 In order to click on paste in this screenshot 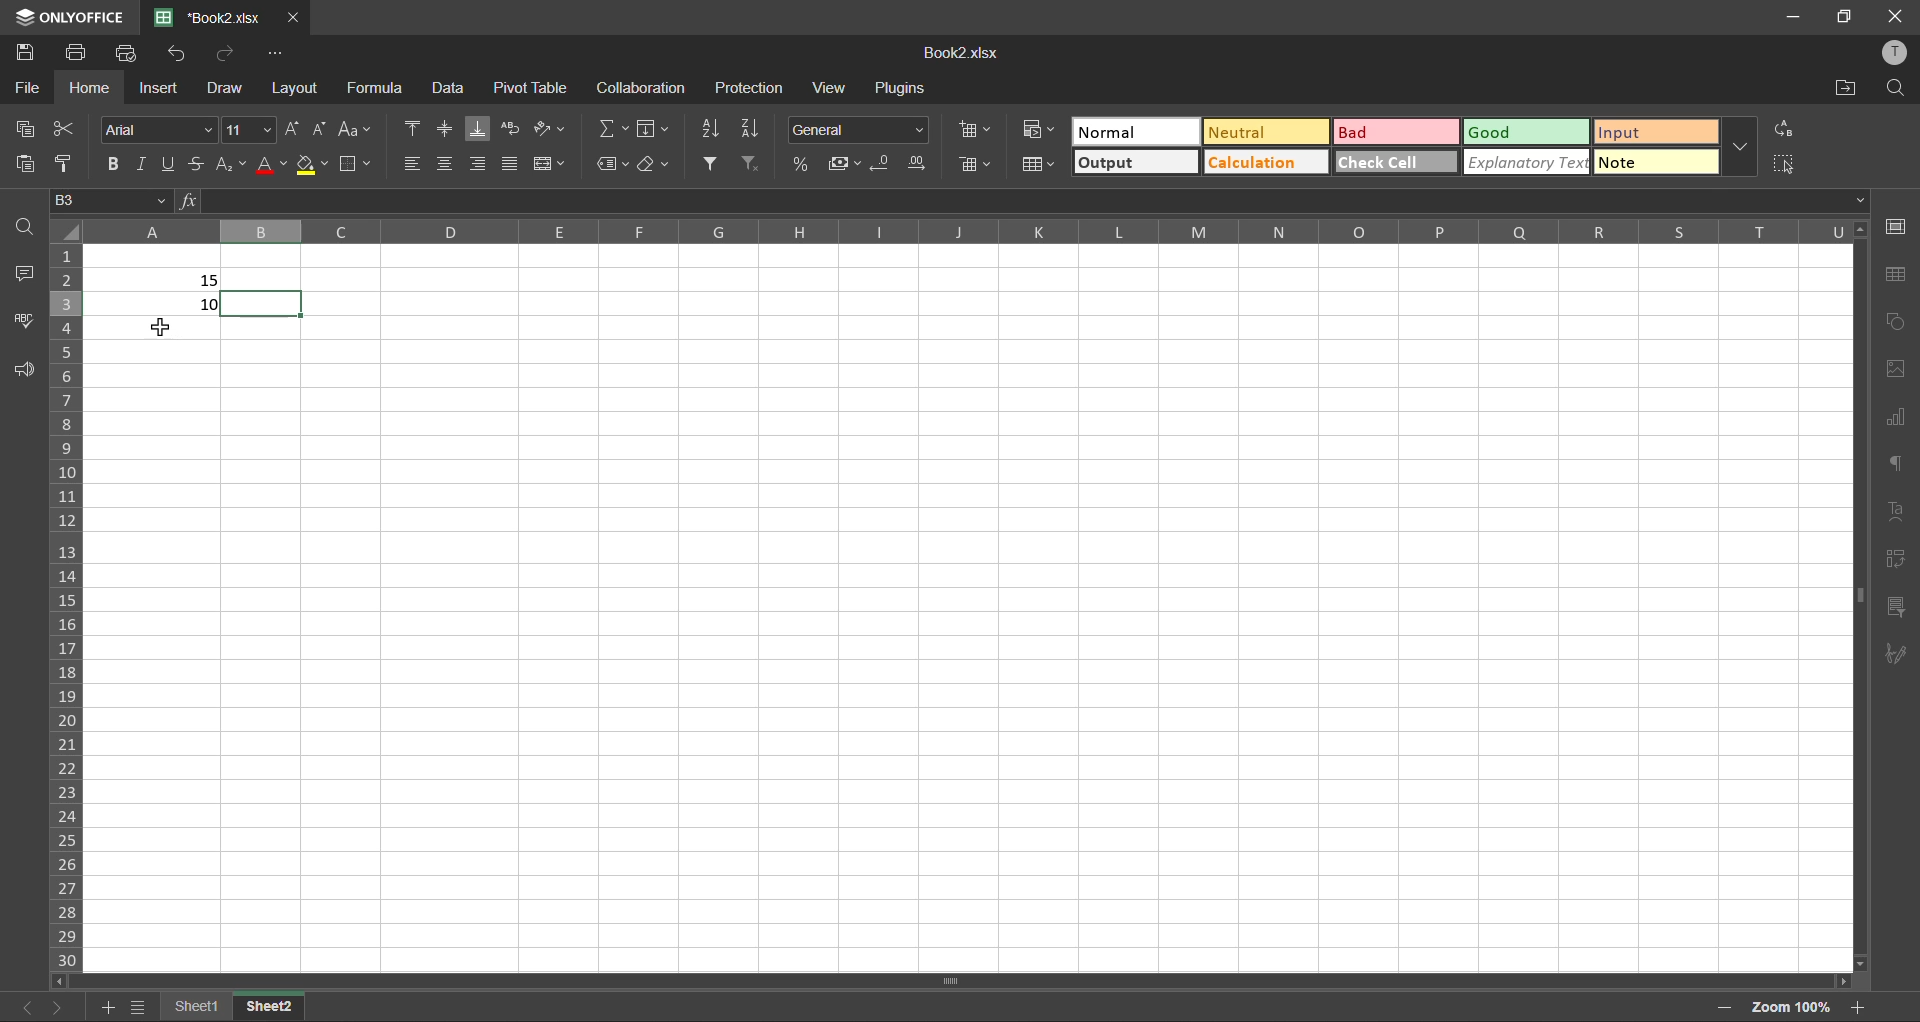, I will do `click(21, 162)`.